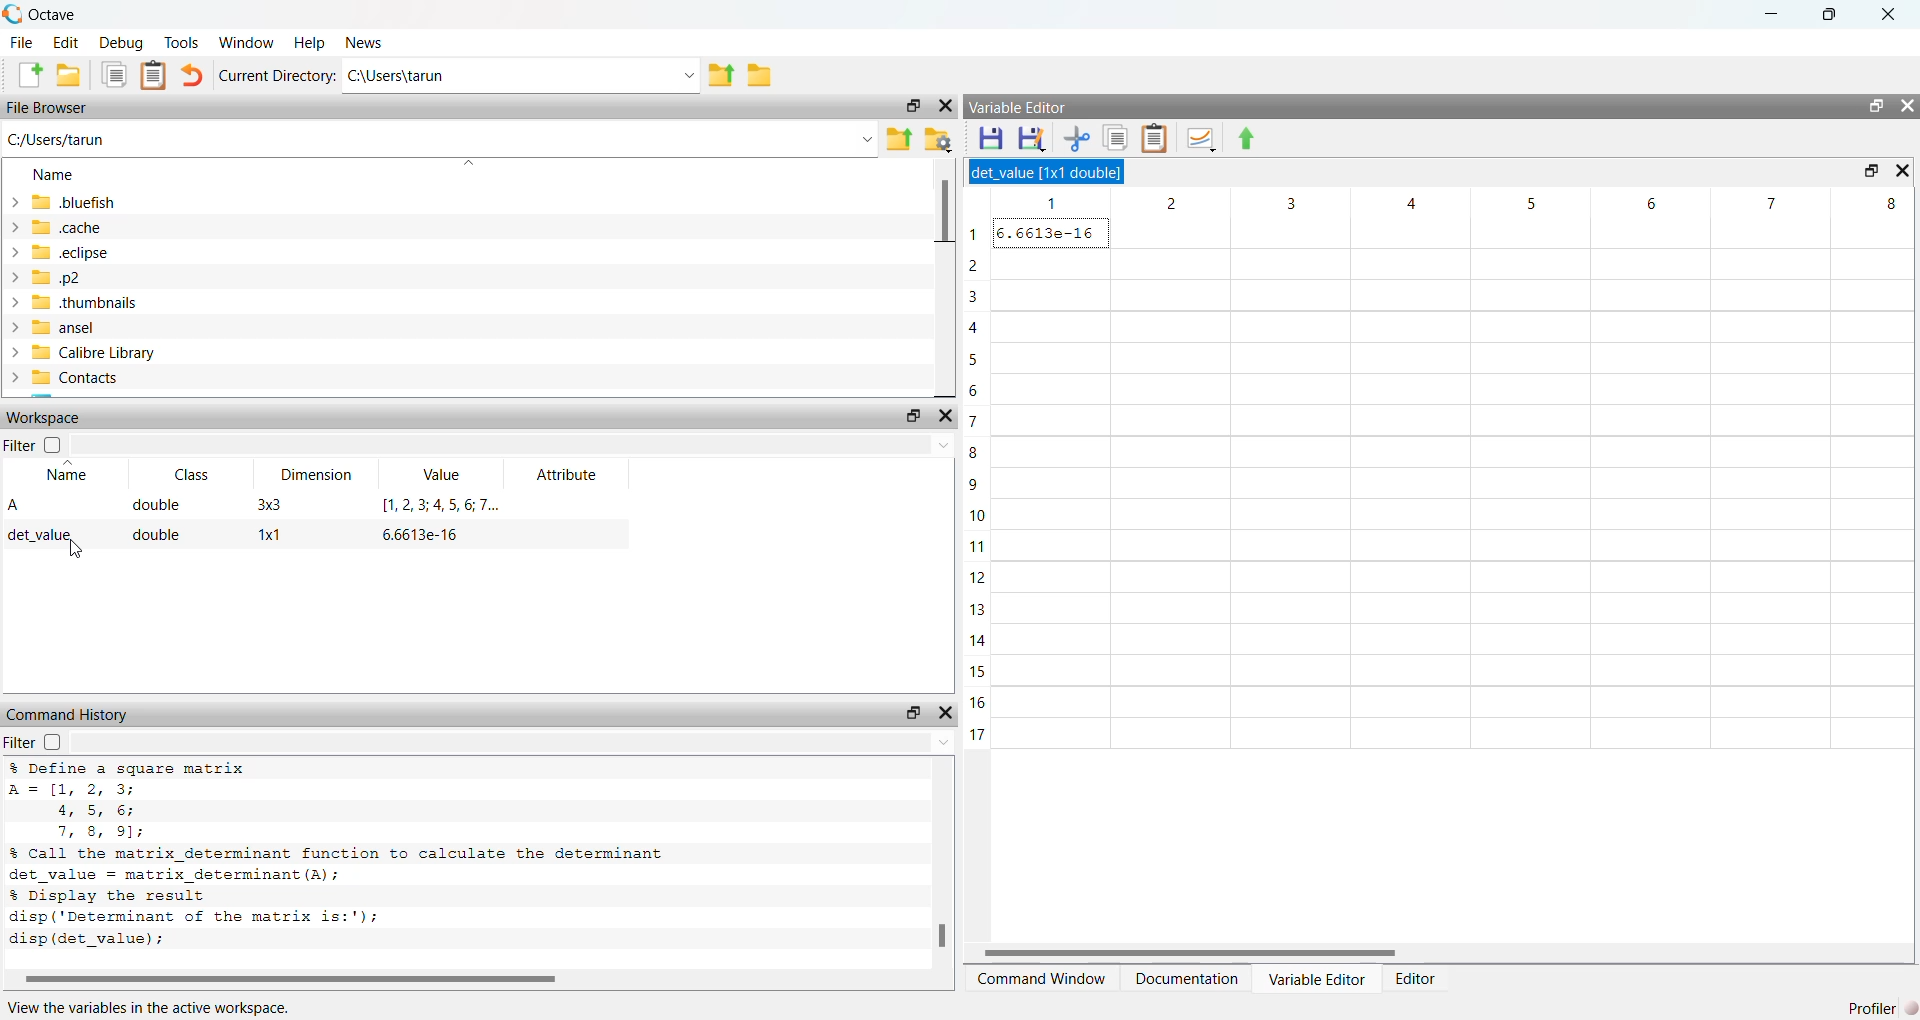  Describe the element at coordinates (194, 76) in the screenshot. I see `undo` at that location.